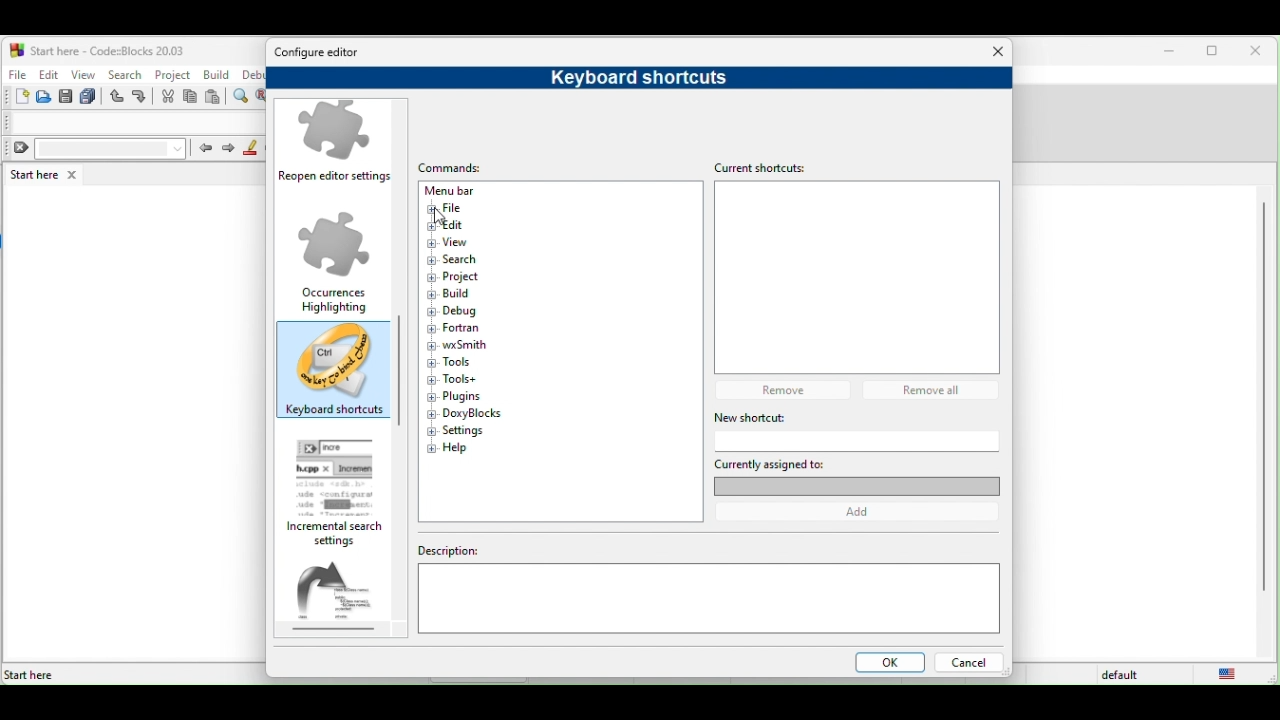  I want to click on current shortcuts, so click(768, 167).